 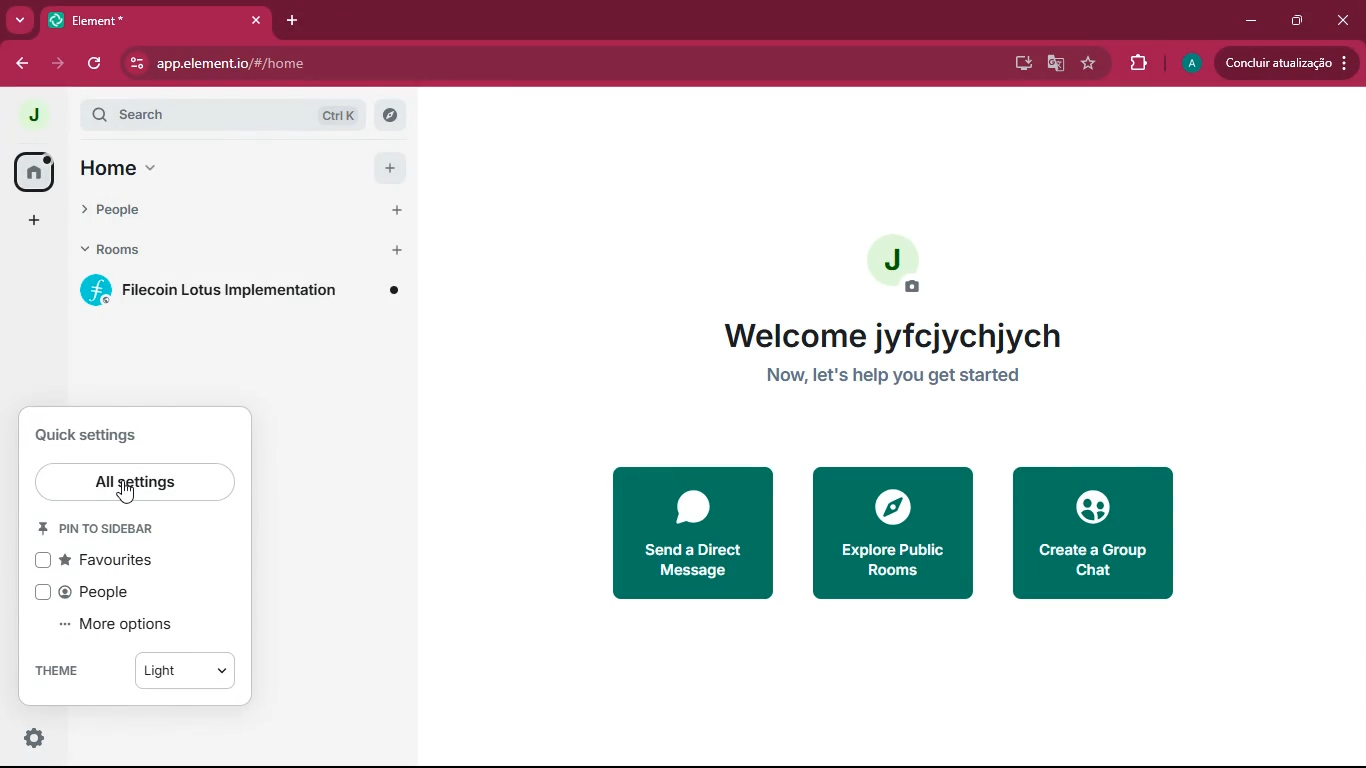 What do you see at coordinates (60, 66) in the screenshot?
I see `forward` at bounding box center [60, 66].